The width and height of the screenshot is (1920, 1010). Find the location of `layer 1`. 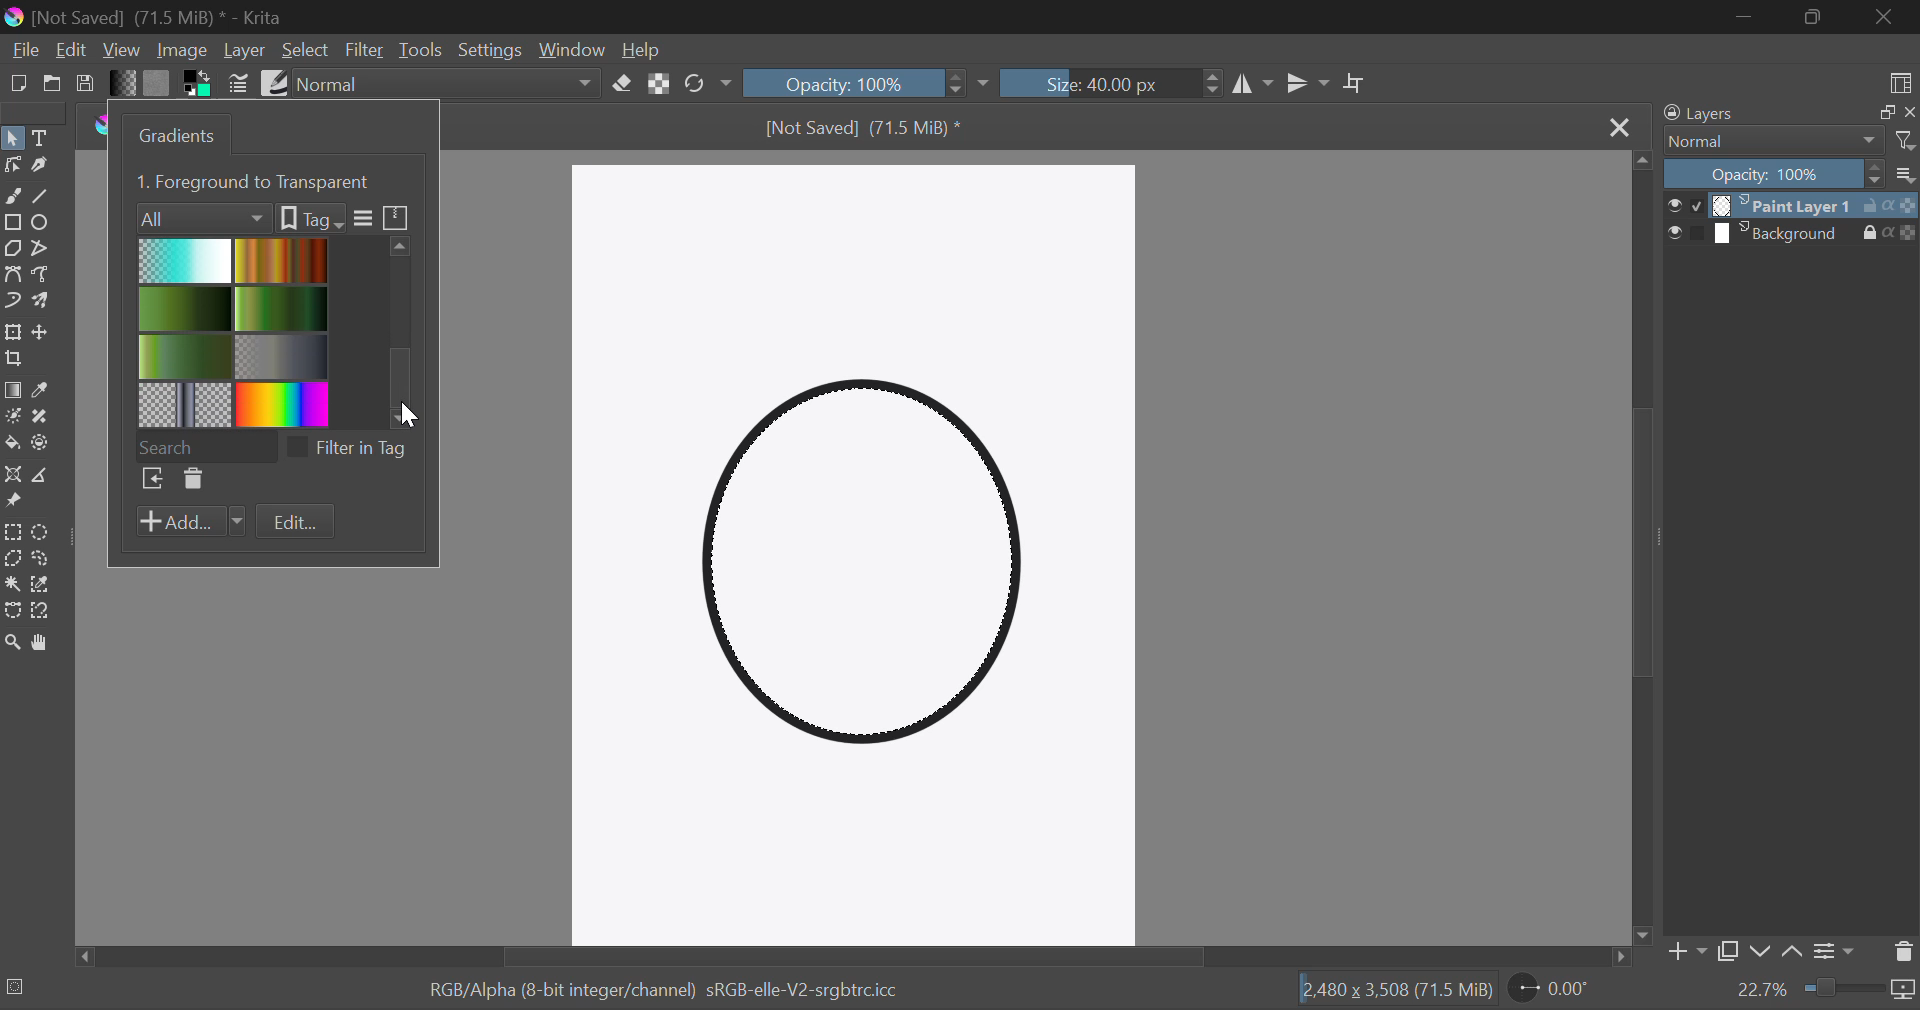

layer 1 is located at coordinates (1784, 206).